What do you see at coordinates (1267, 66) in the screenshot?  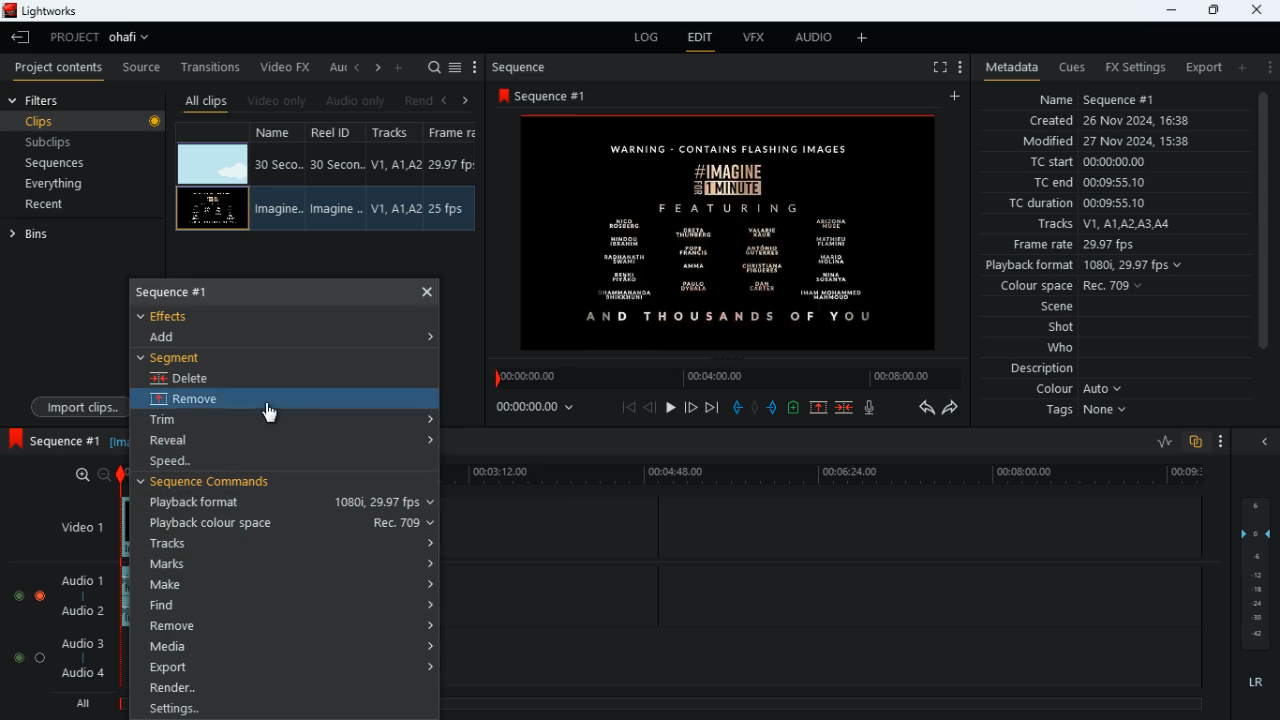 I see `more` at bounding box center [1267, 66].